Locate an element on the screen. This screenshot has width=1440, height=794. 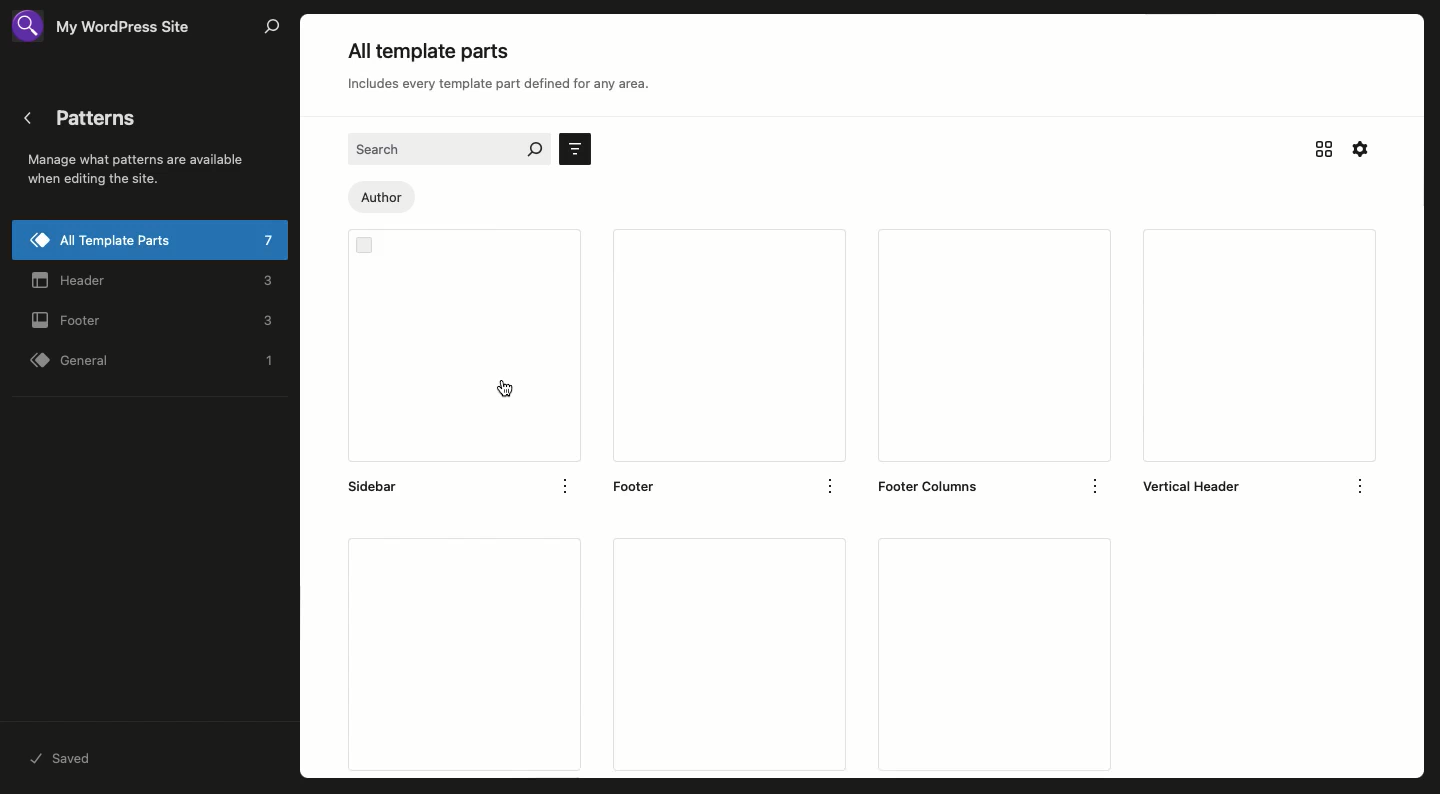
sidebar is located at coordinates (377, 488).